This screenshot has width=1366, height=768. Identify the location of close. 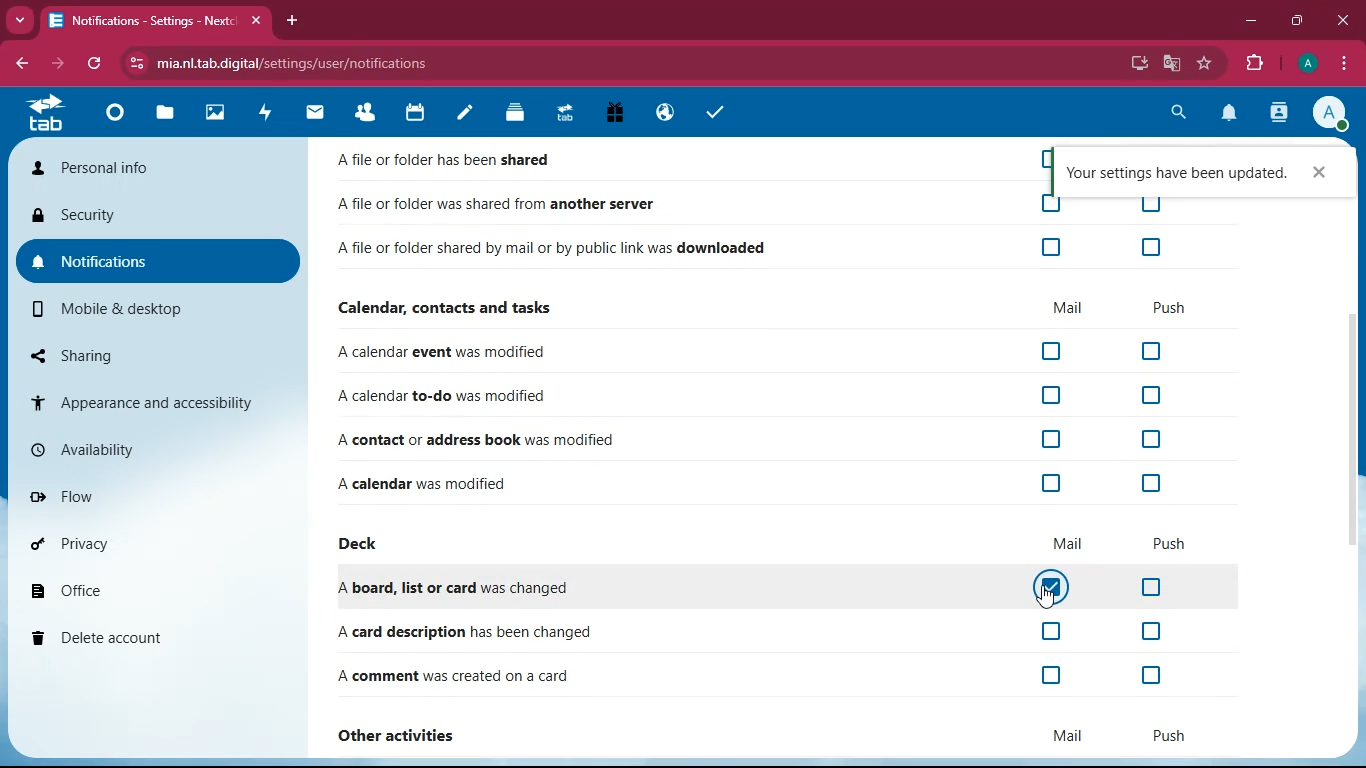
(260, 21).